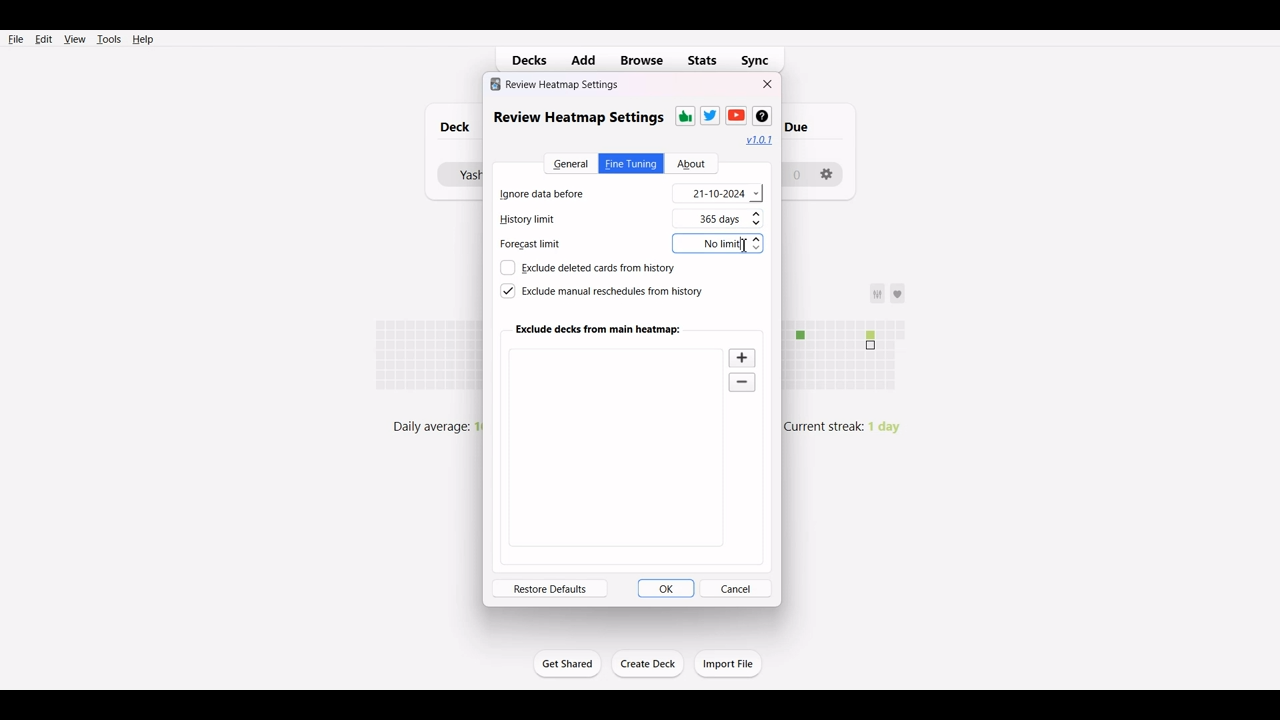 The height and width of the screenshot is (720, 1280). Describe the element at coordinates (808, 125) in the screenshot. I see `due` at that location.